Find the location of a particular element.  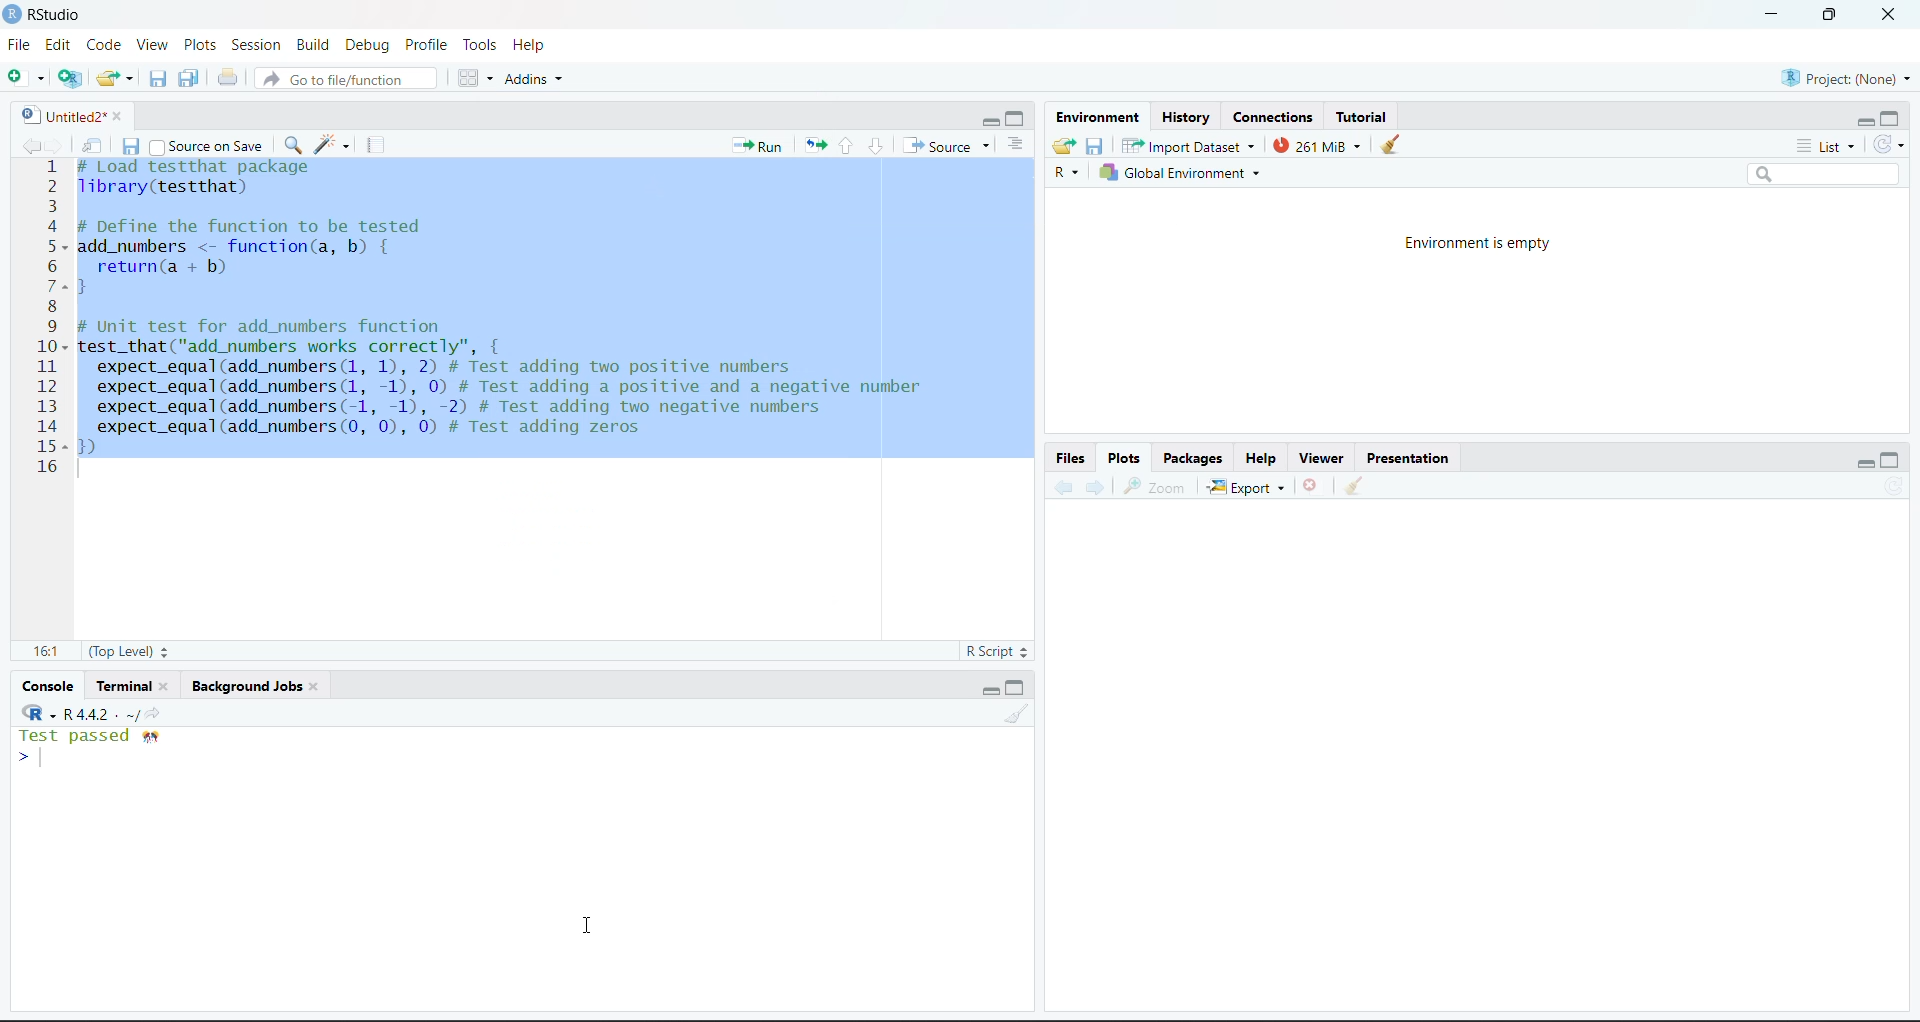

R Script is located at coordinates (987, 651).